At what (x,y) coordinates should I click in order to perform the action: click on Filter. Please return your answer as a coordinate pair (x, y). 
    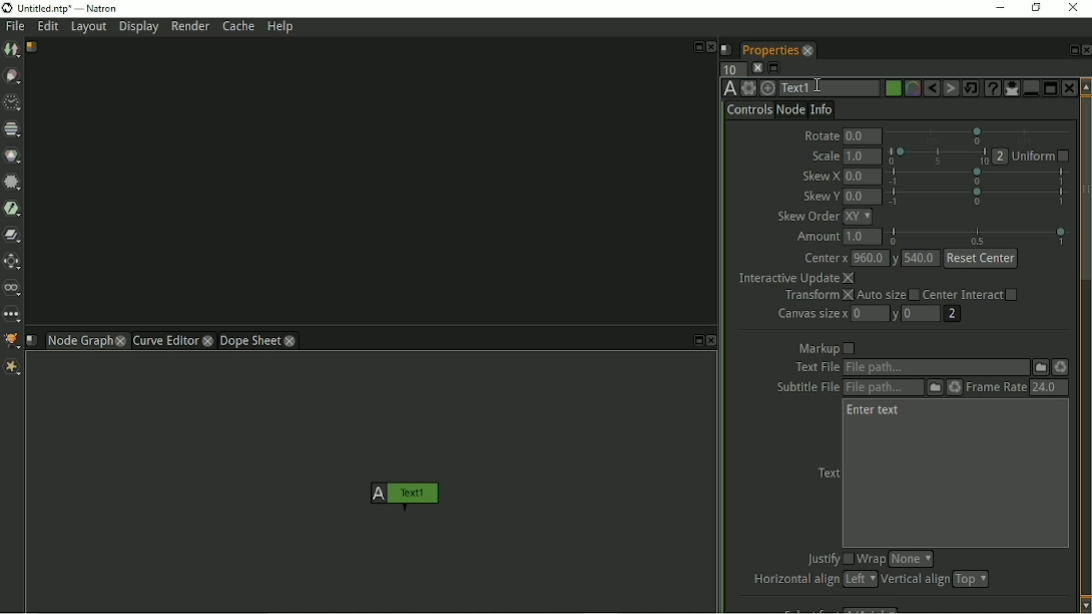
    Looking at the image, I should click on (13, 185).